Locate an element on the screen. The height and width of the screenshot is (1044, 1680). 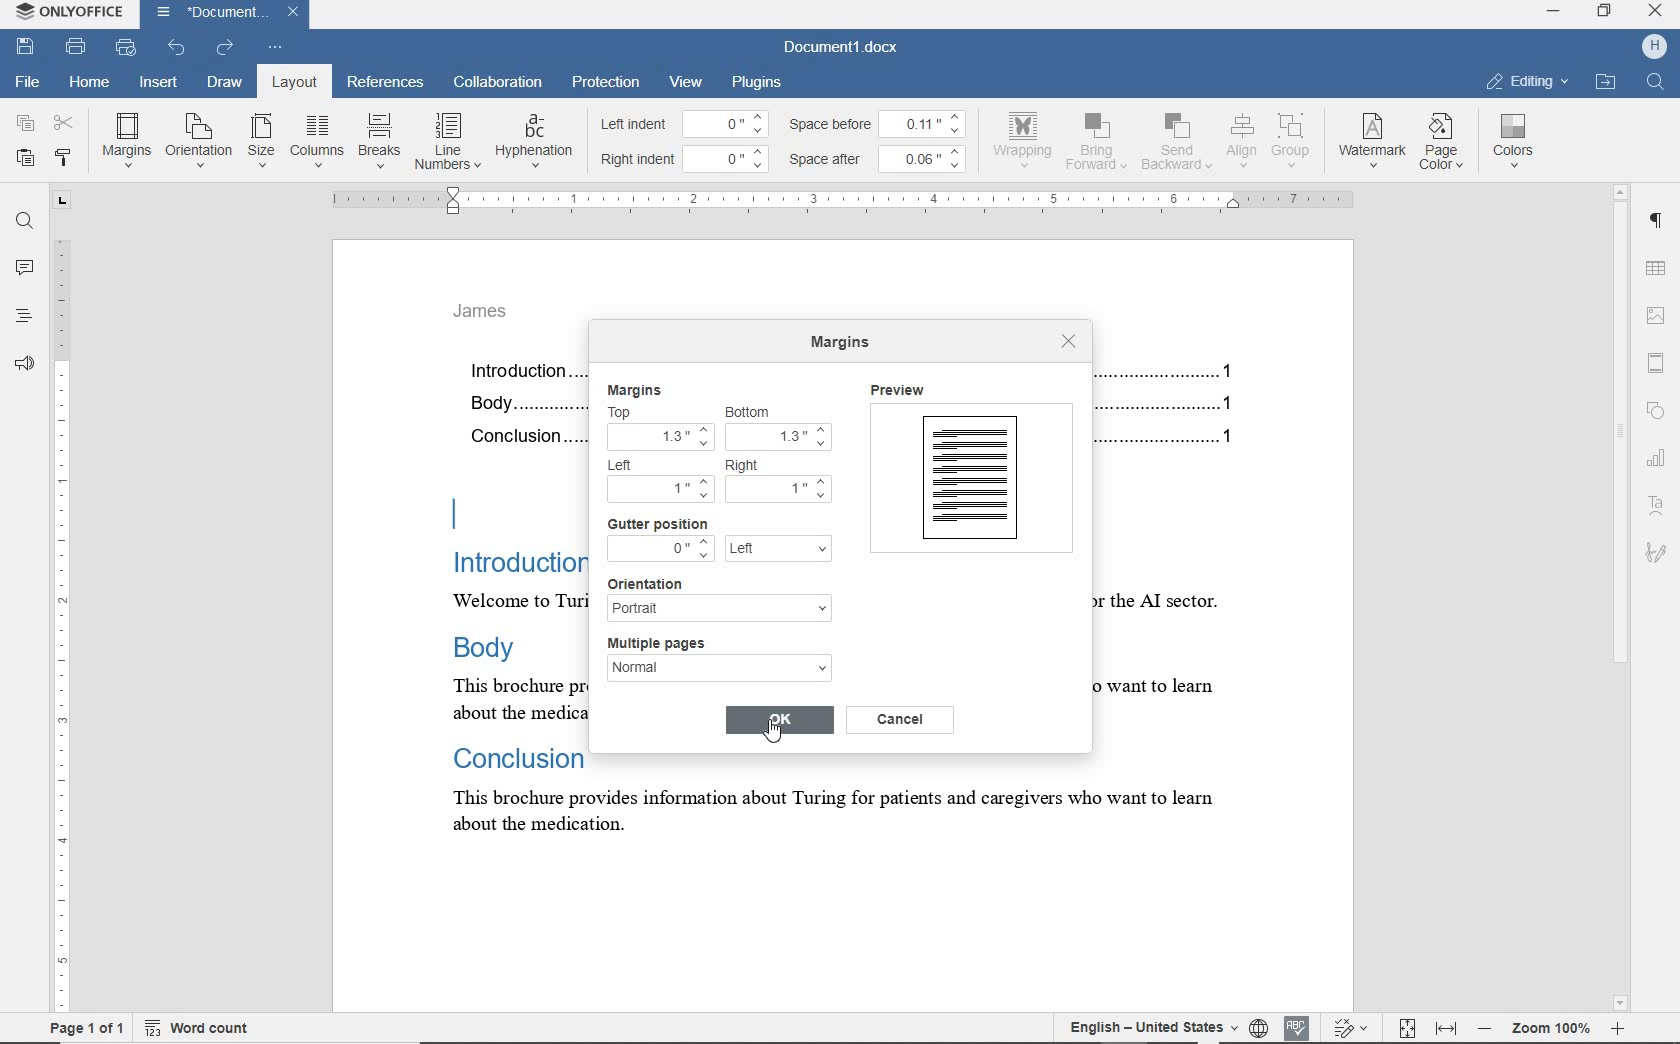
right indent is located at coordinates (638, 160).